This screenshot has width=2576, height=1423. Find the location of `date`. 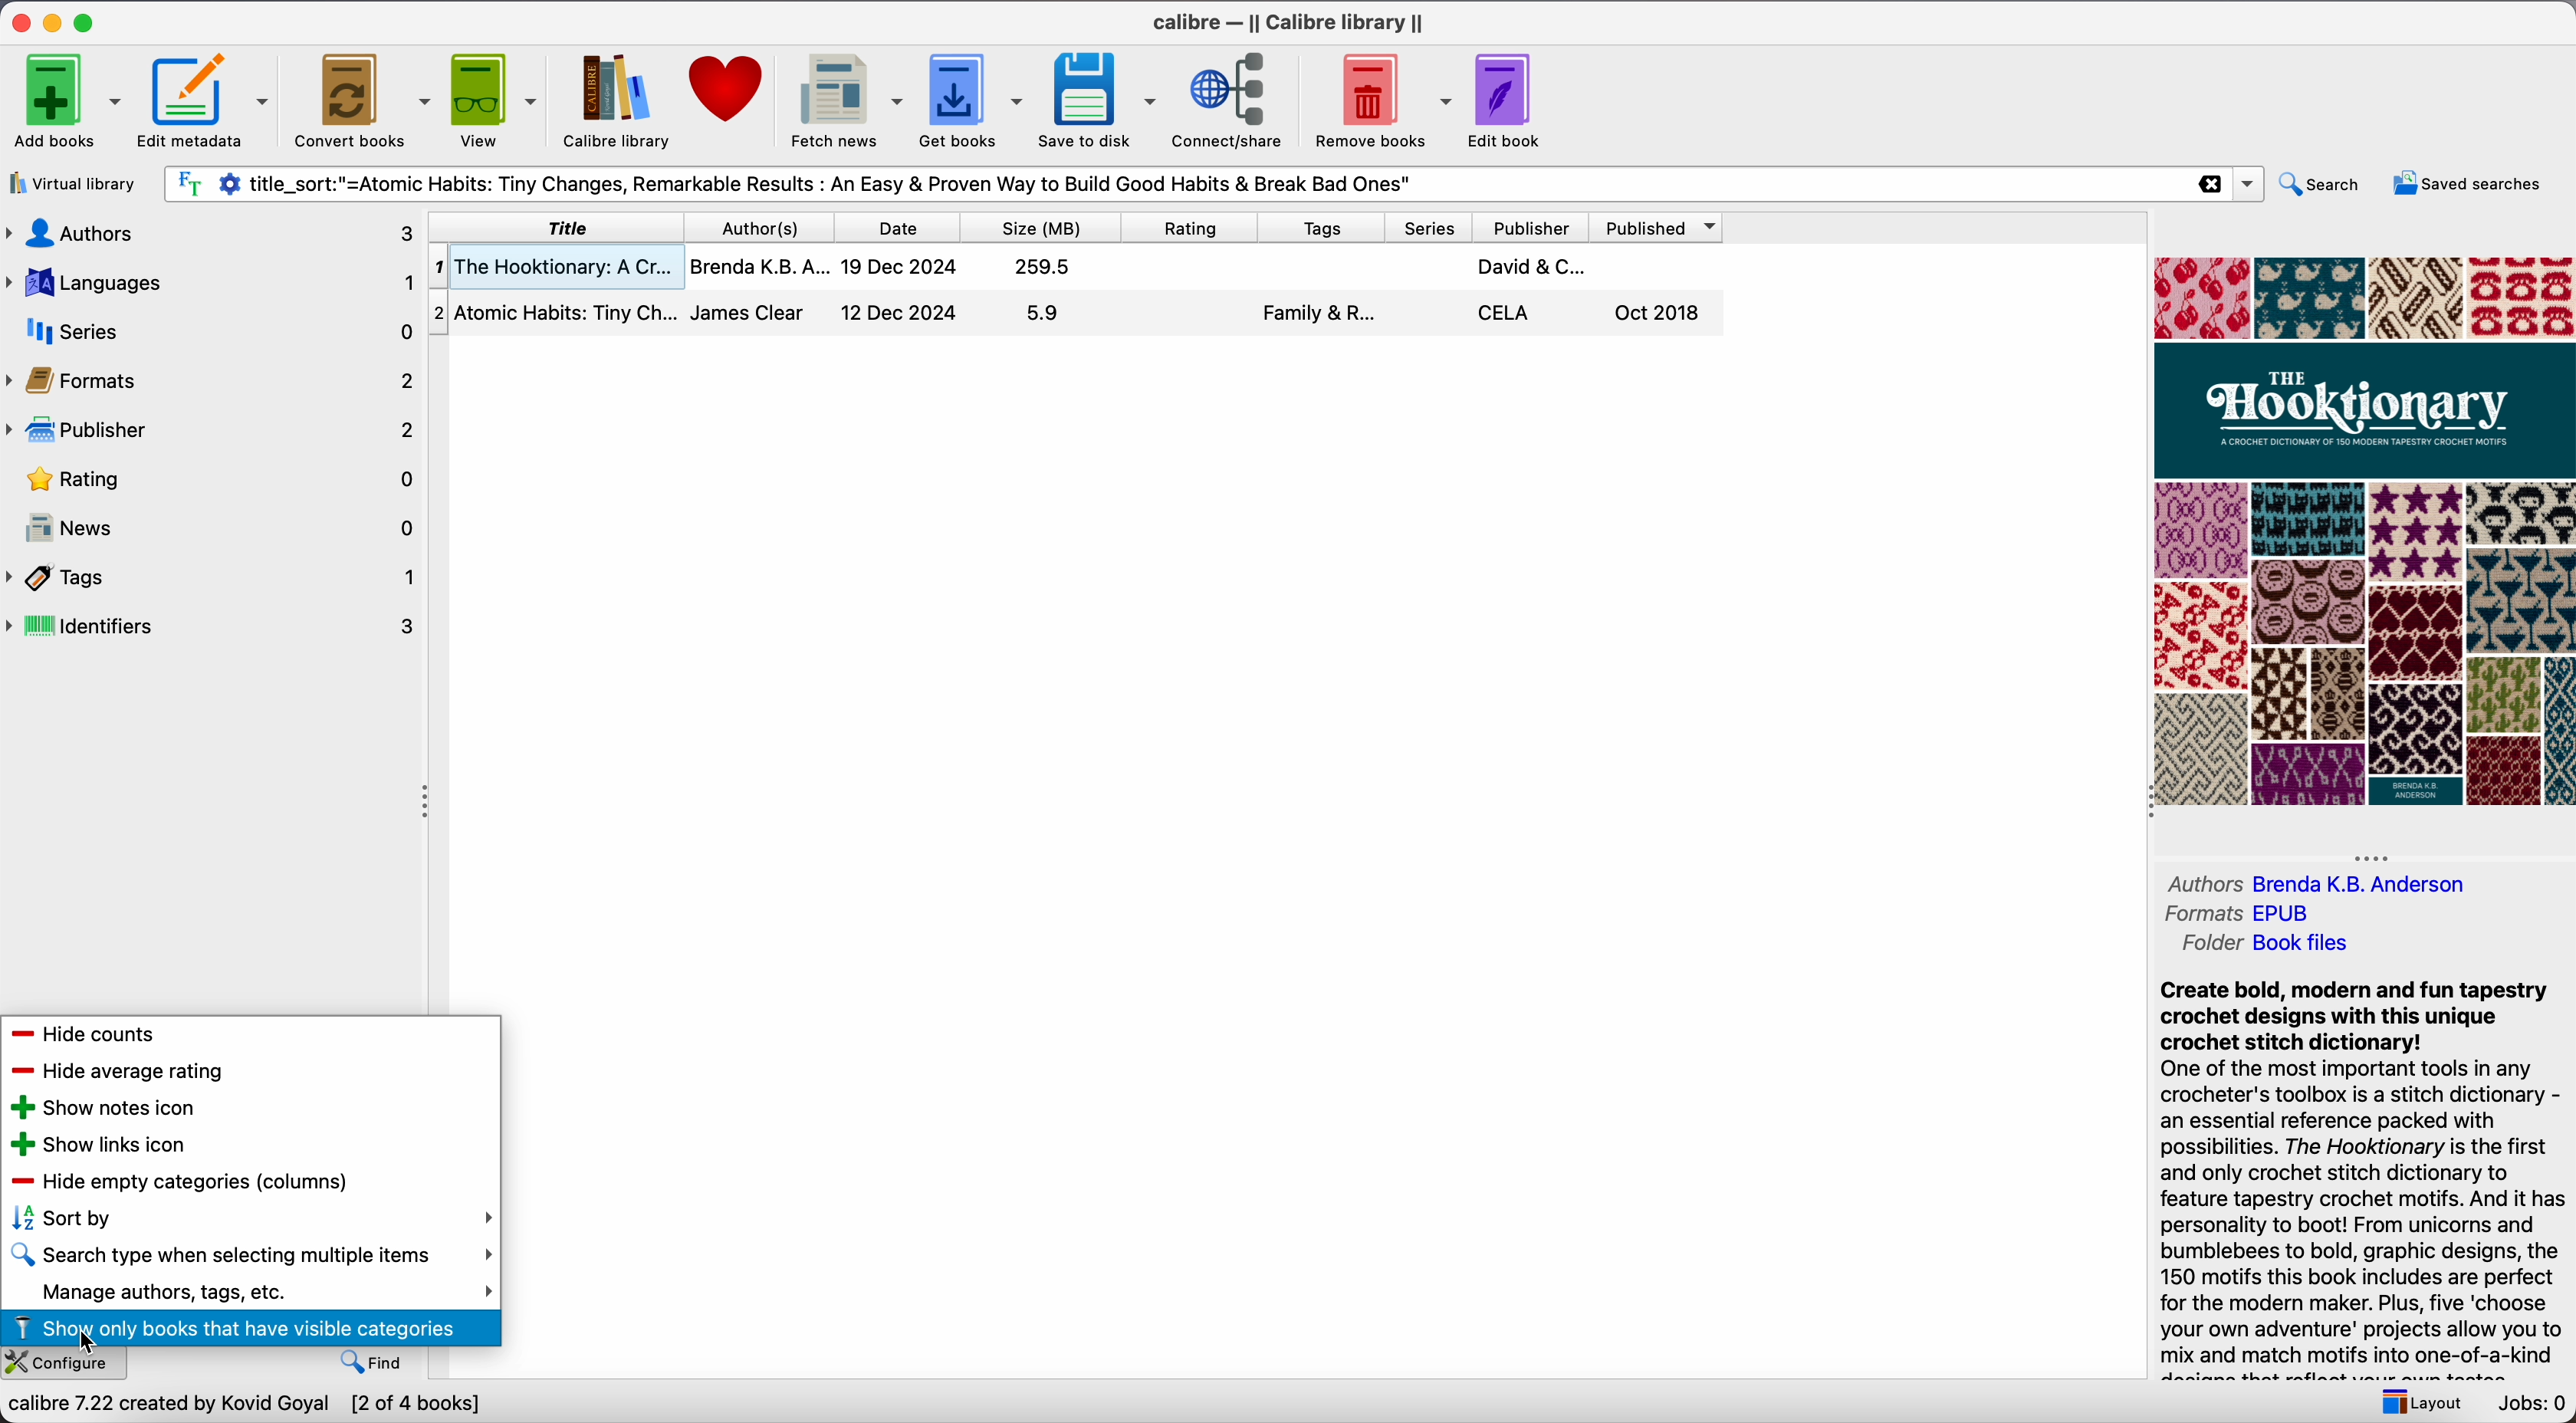

date is located at coordinates (900, 226).